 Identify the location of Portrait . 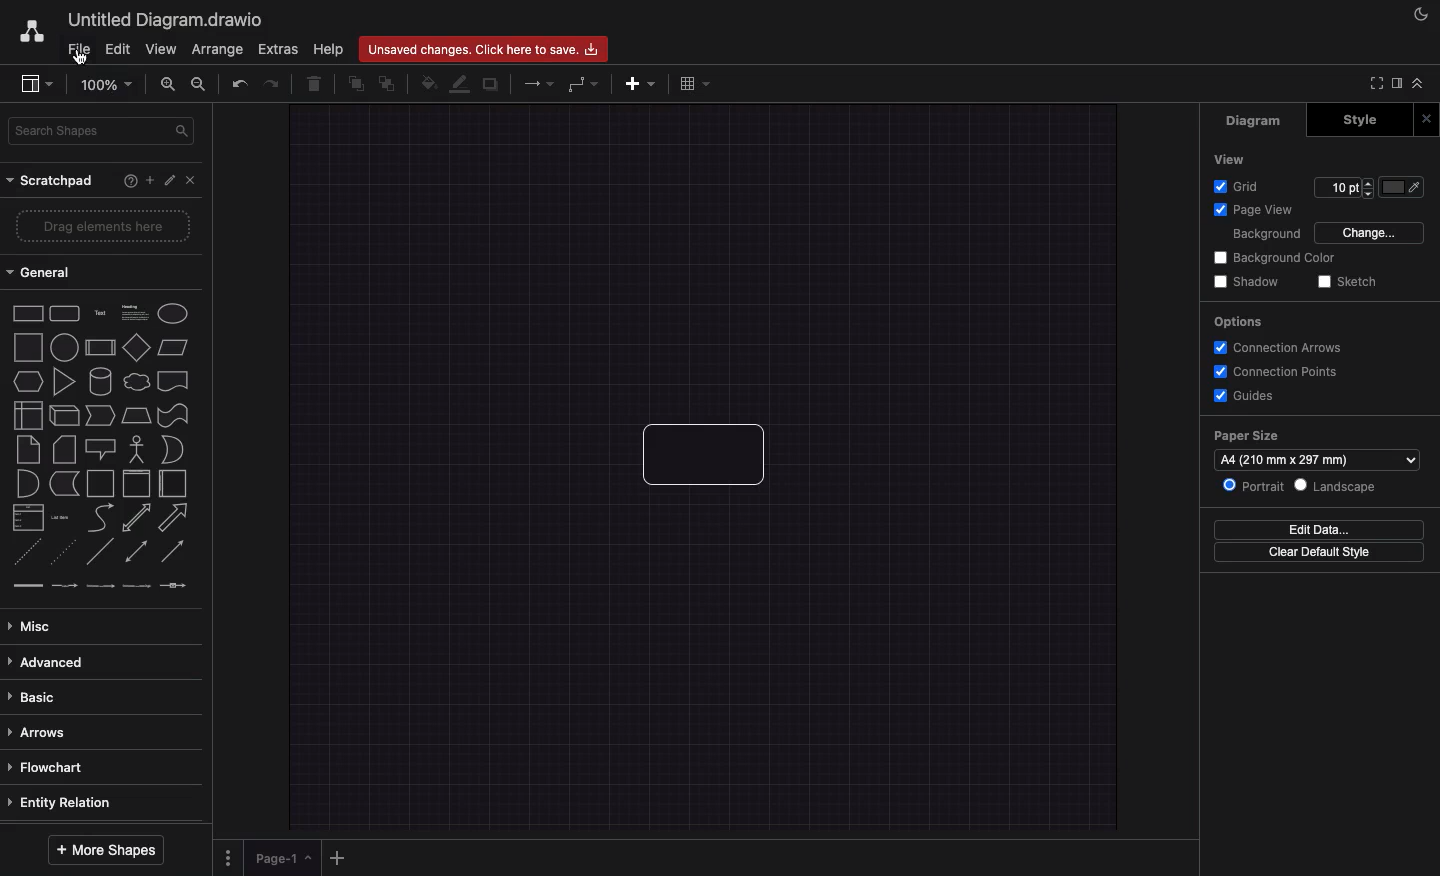
(1254, 487).